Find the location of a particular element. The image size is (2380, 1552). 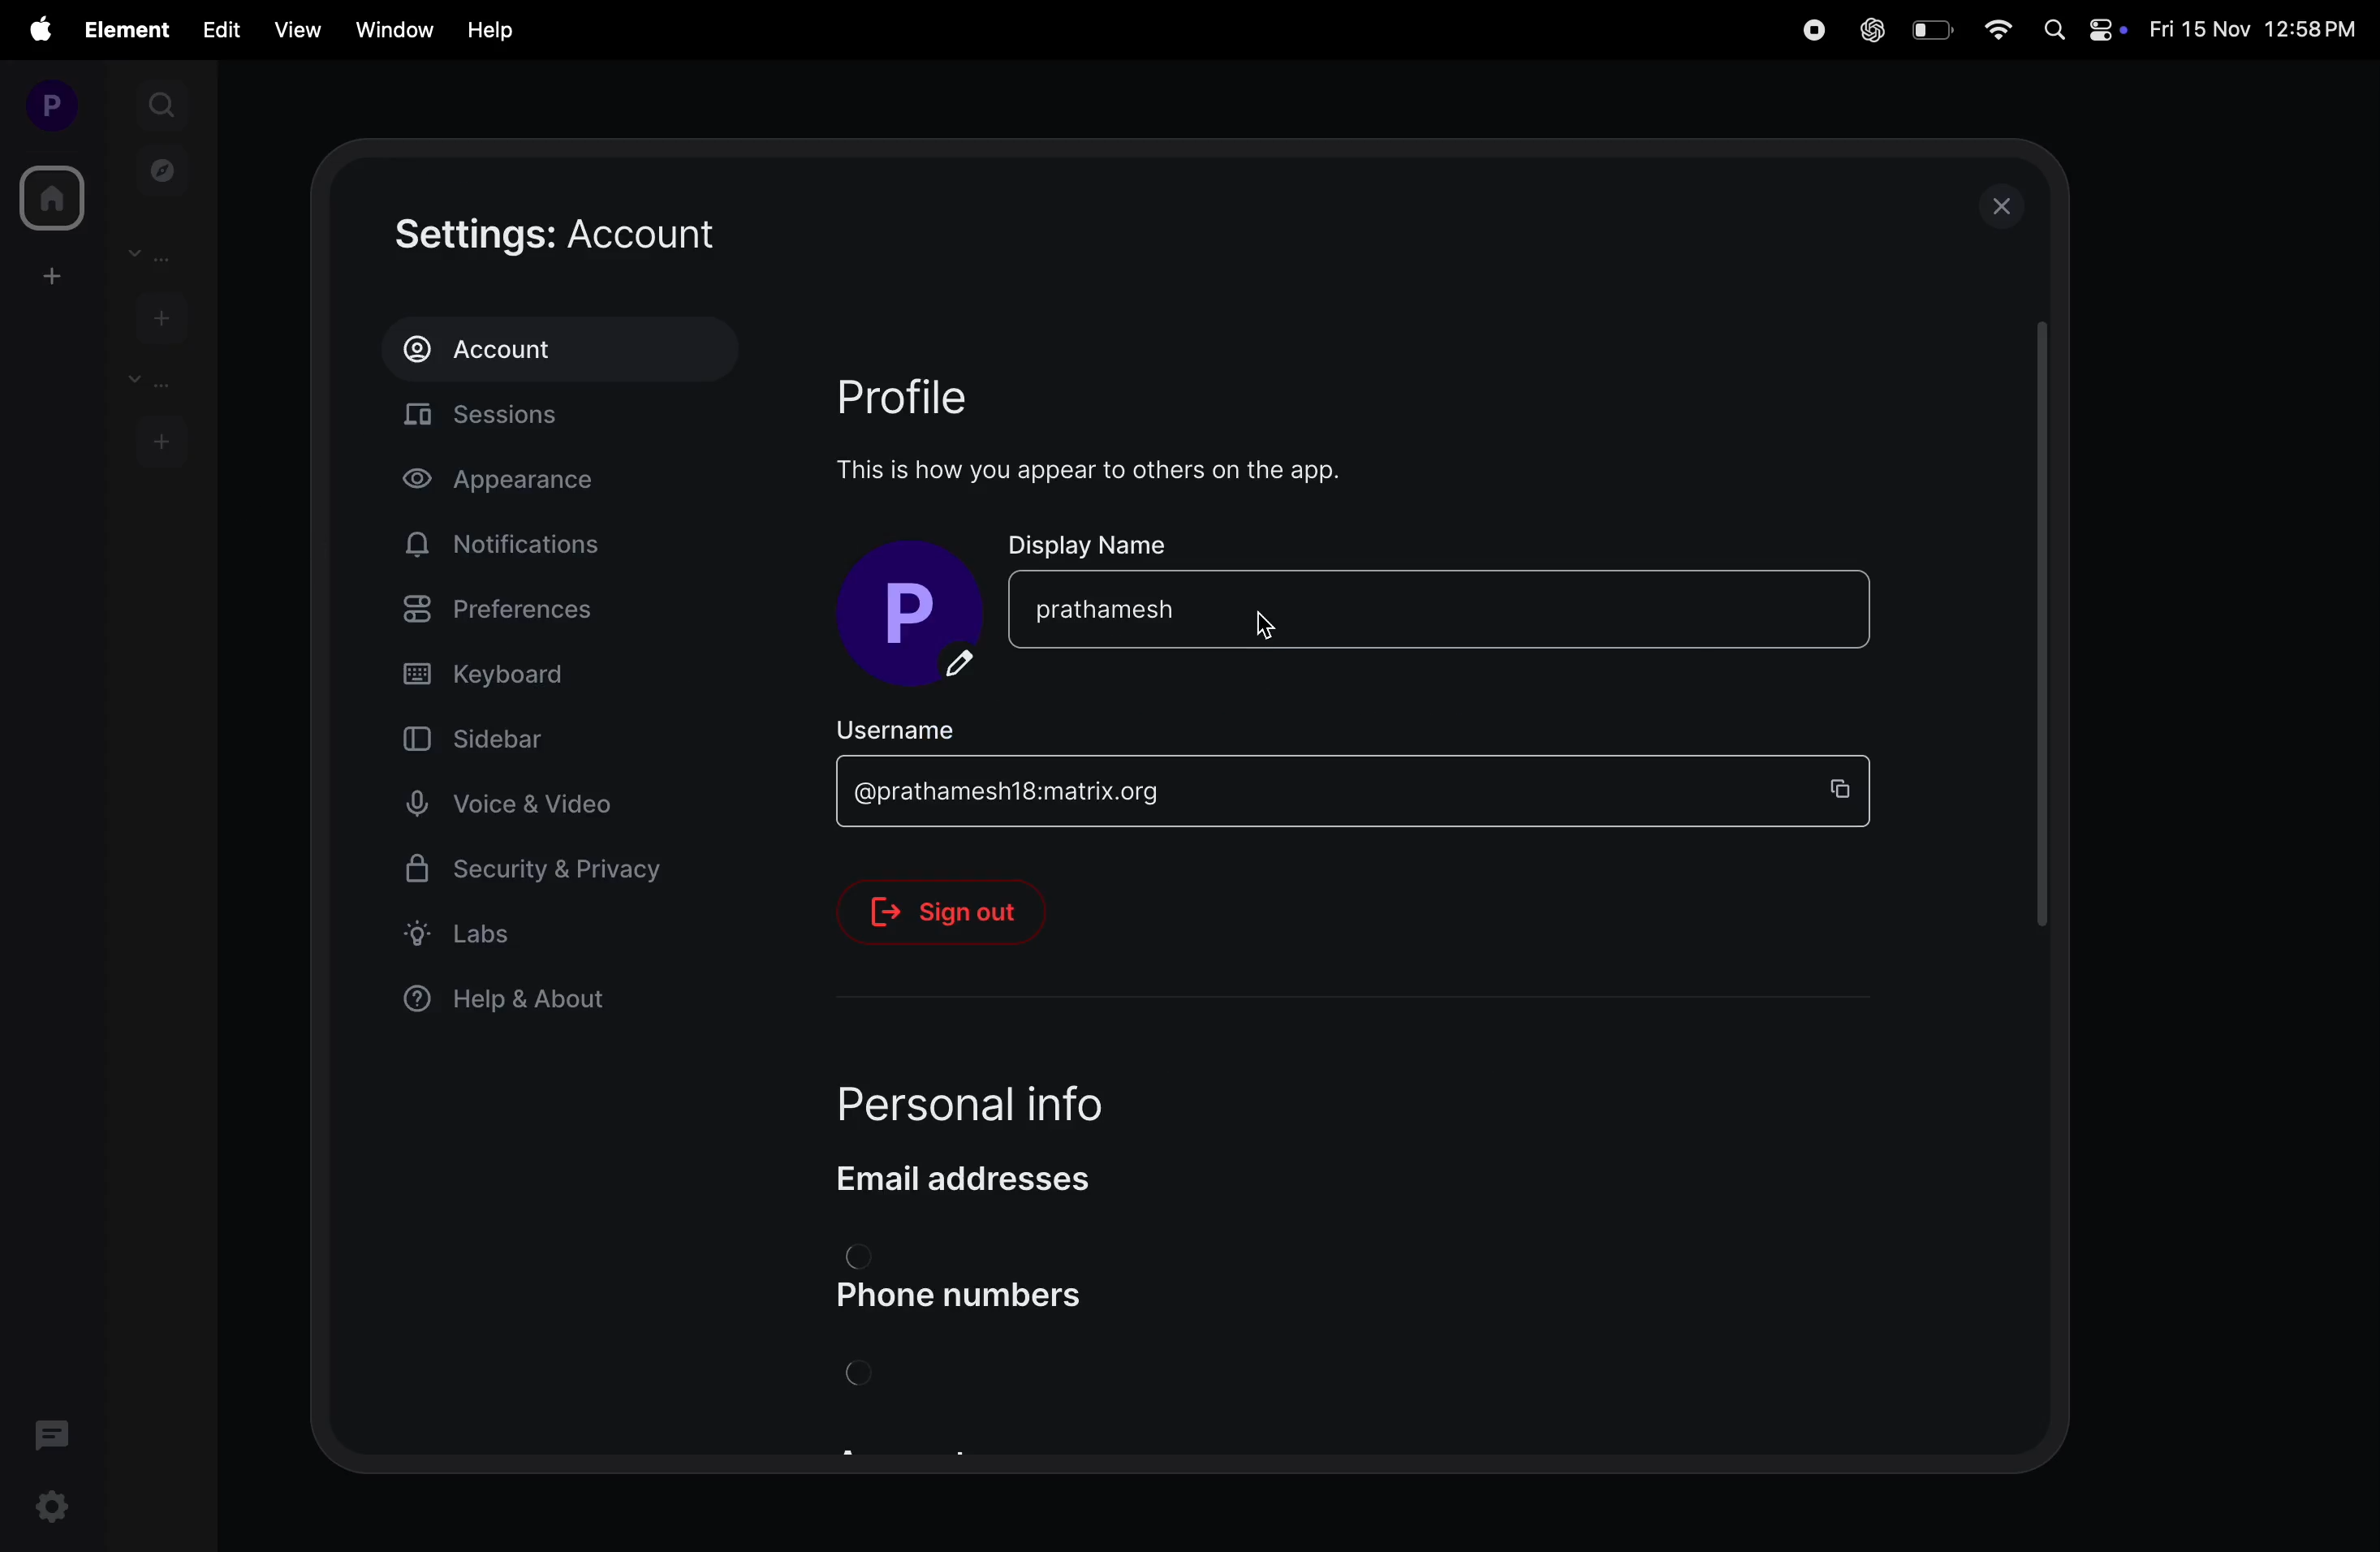

cursor is located at coordinates (1266, 631).